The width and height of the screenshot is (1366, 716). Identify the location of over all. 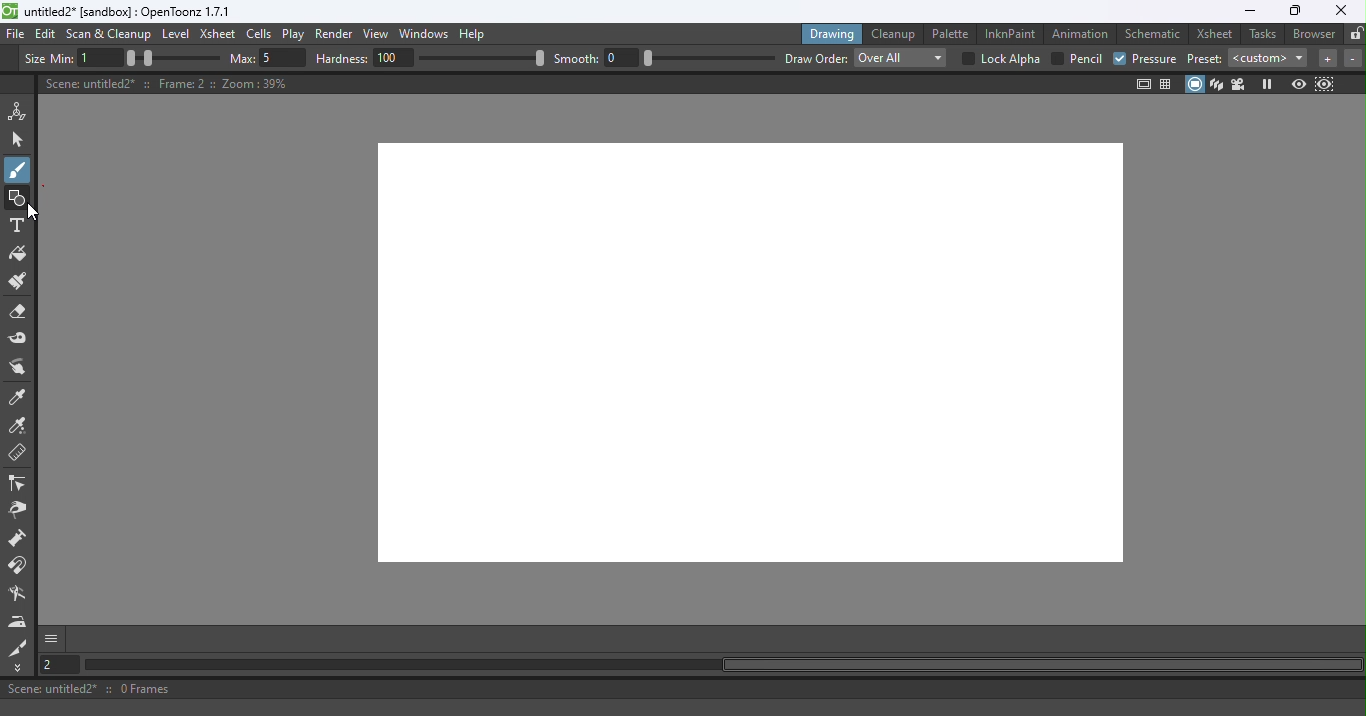
(899, 58).